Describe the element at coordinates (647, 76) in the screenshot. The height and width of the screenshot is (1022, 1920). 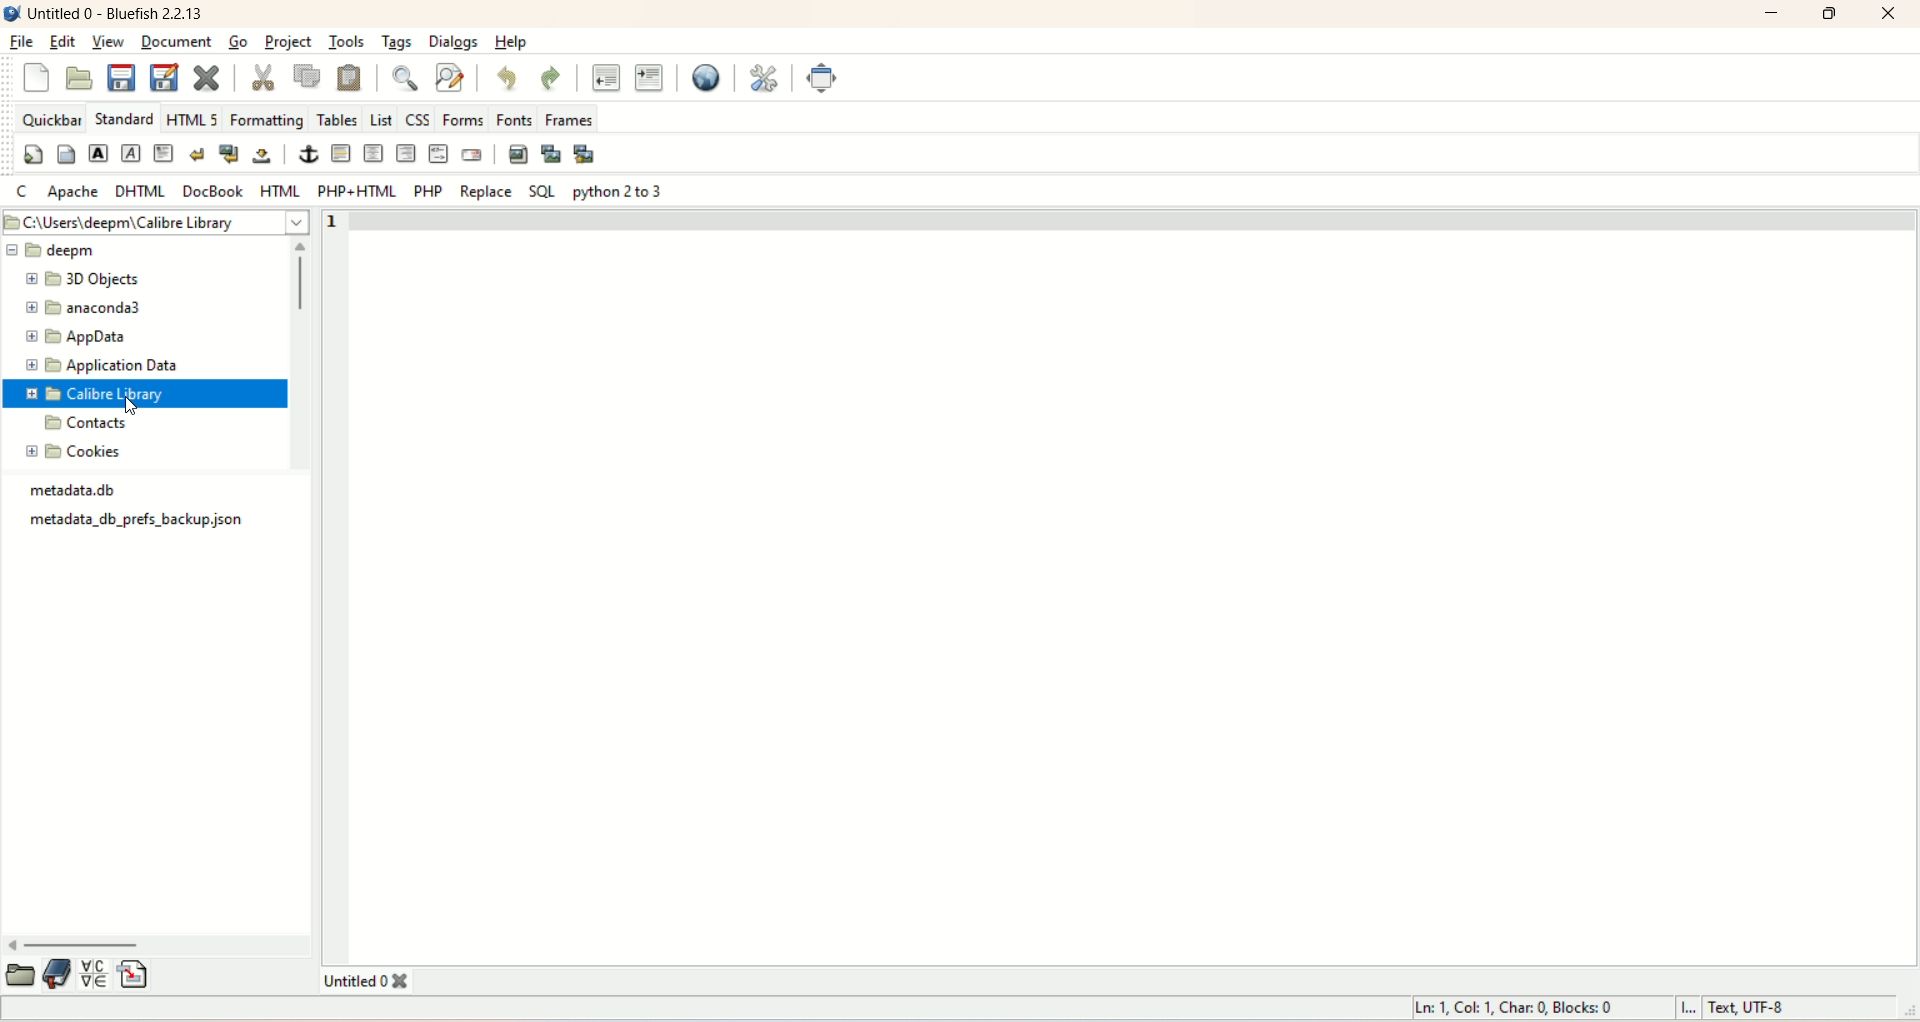
I see `indent` at that location.